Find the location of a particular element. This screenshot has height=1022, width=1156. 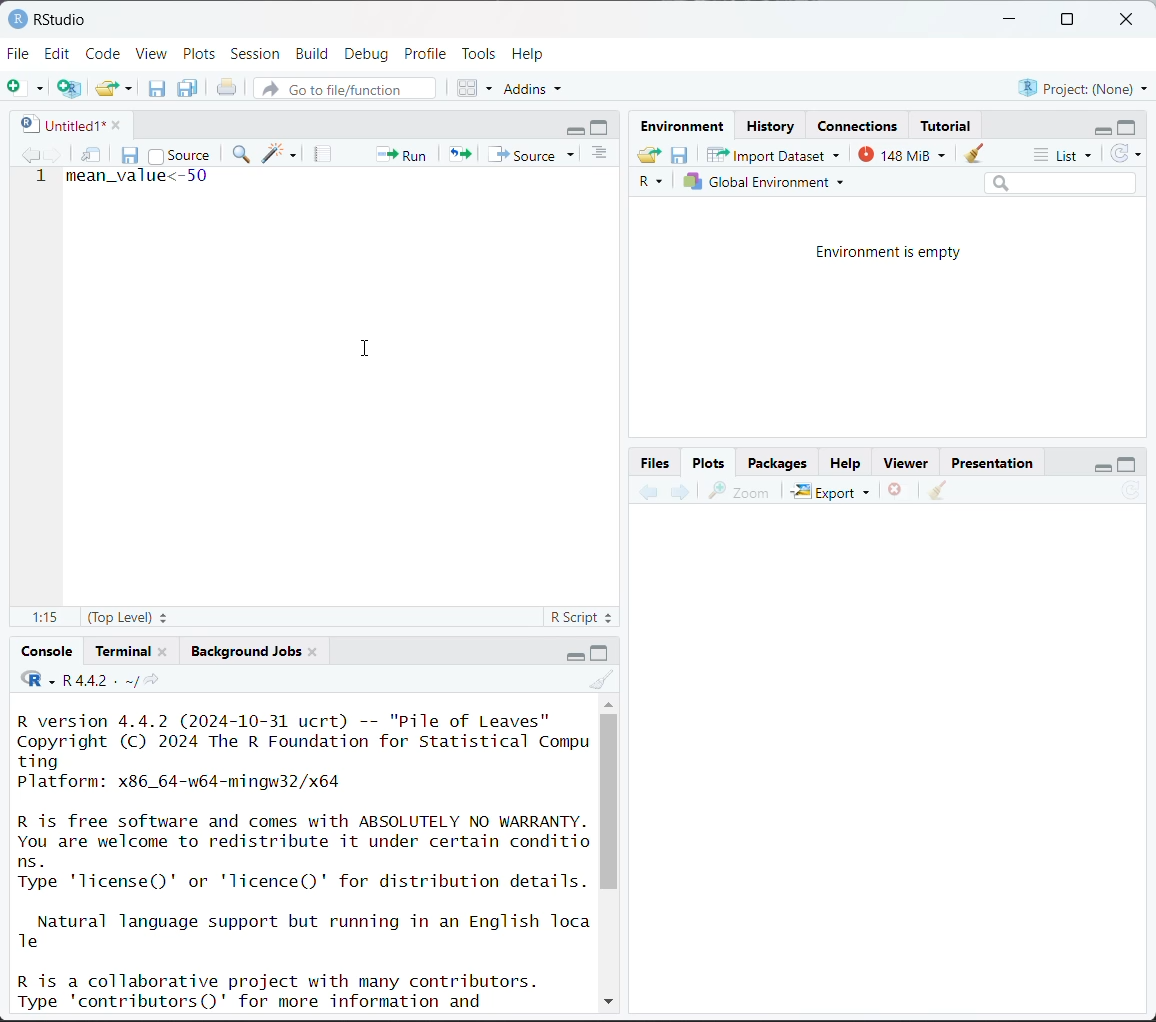

R script is located at coordinates (582, 620).